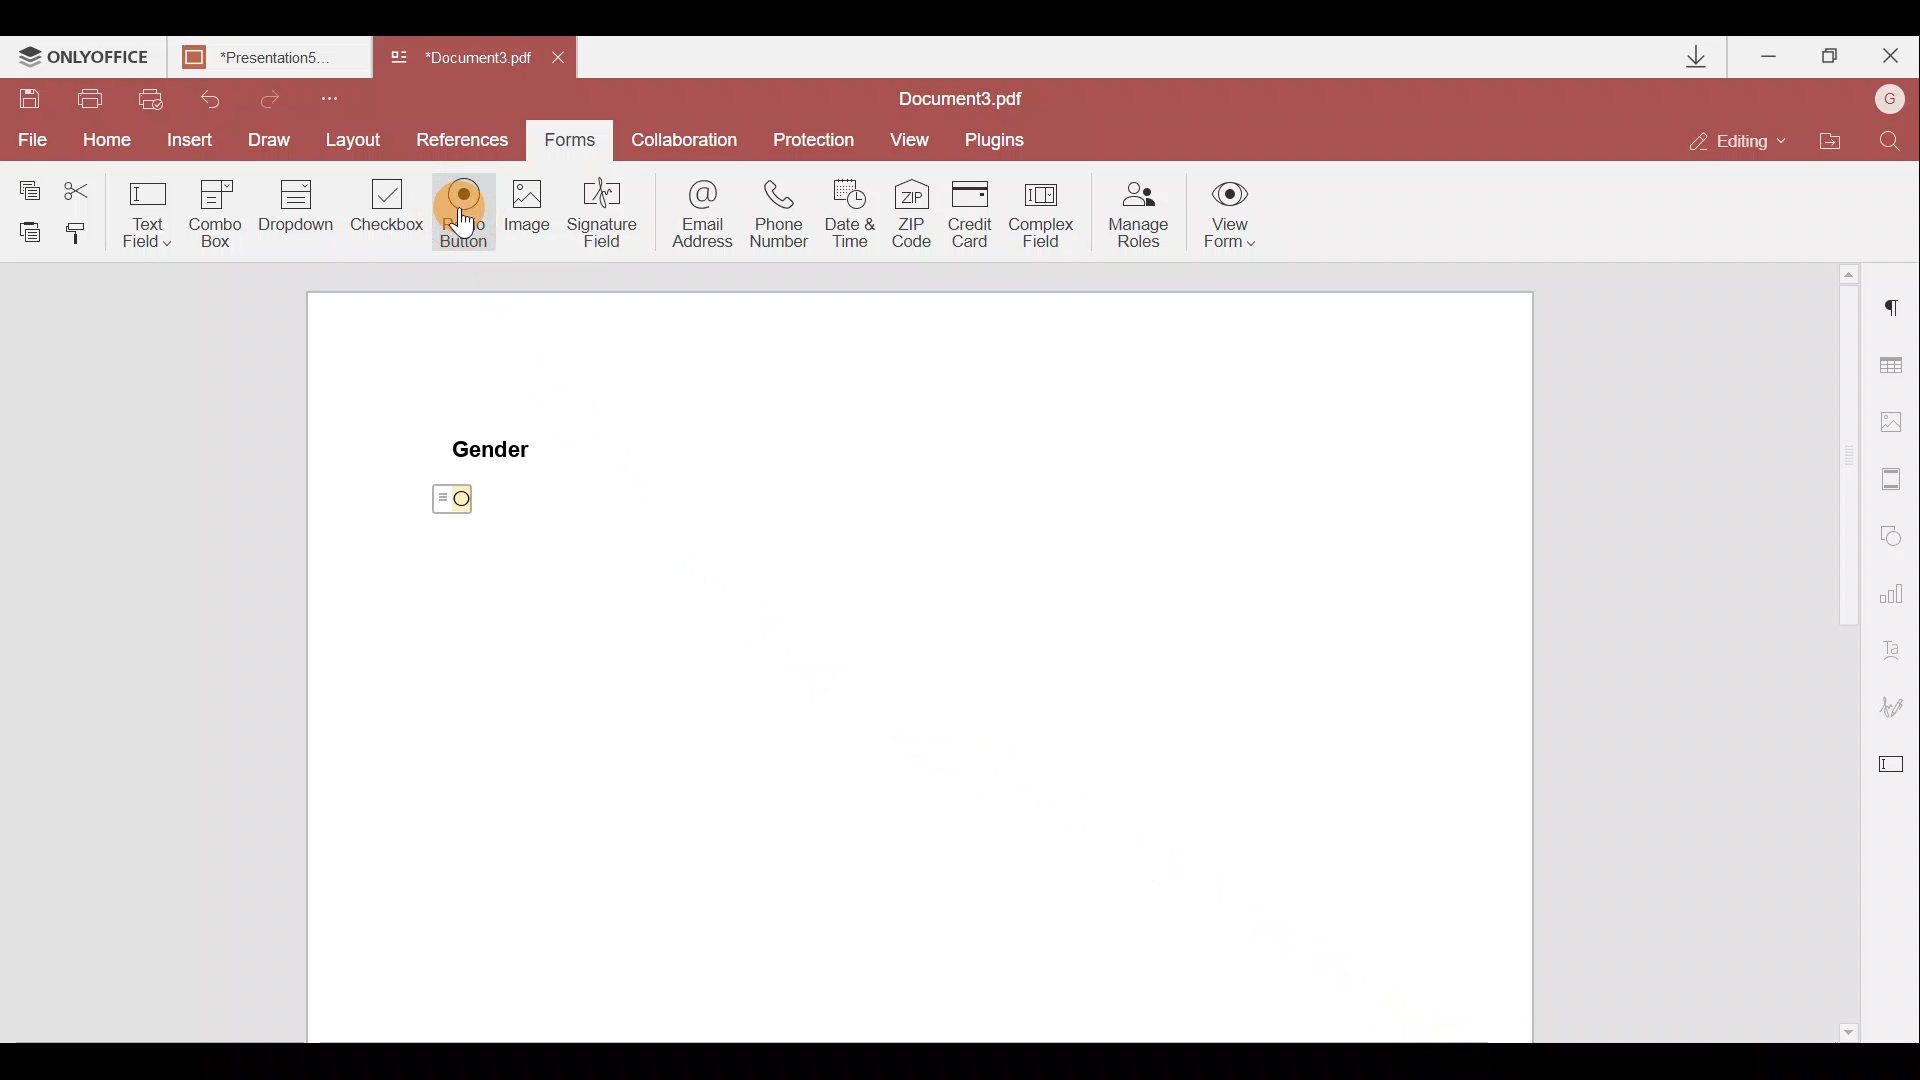  Describe the element at coordinates (83, 59) in the screenshot. I see `ONLYOFFICE` at that location.